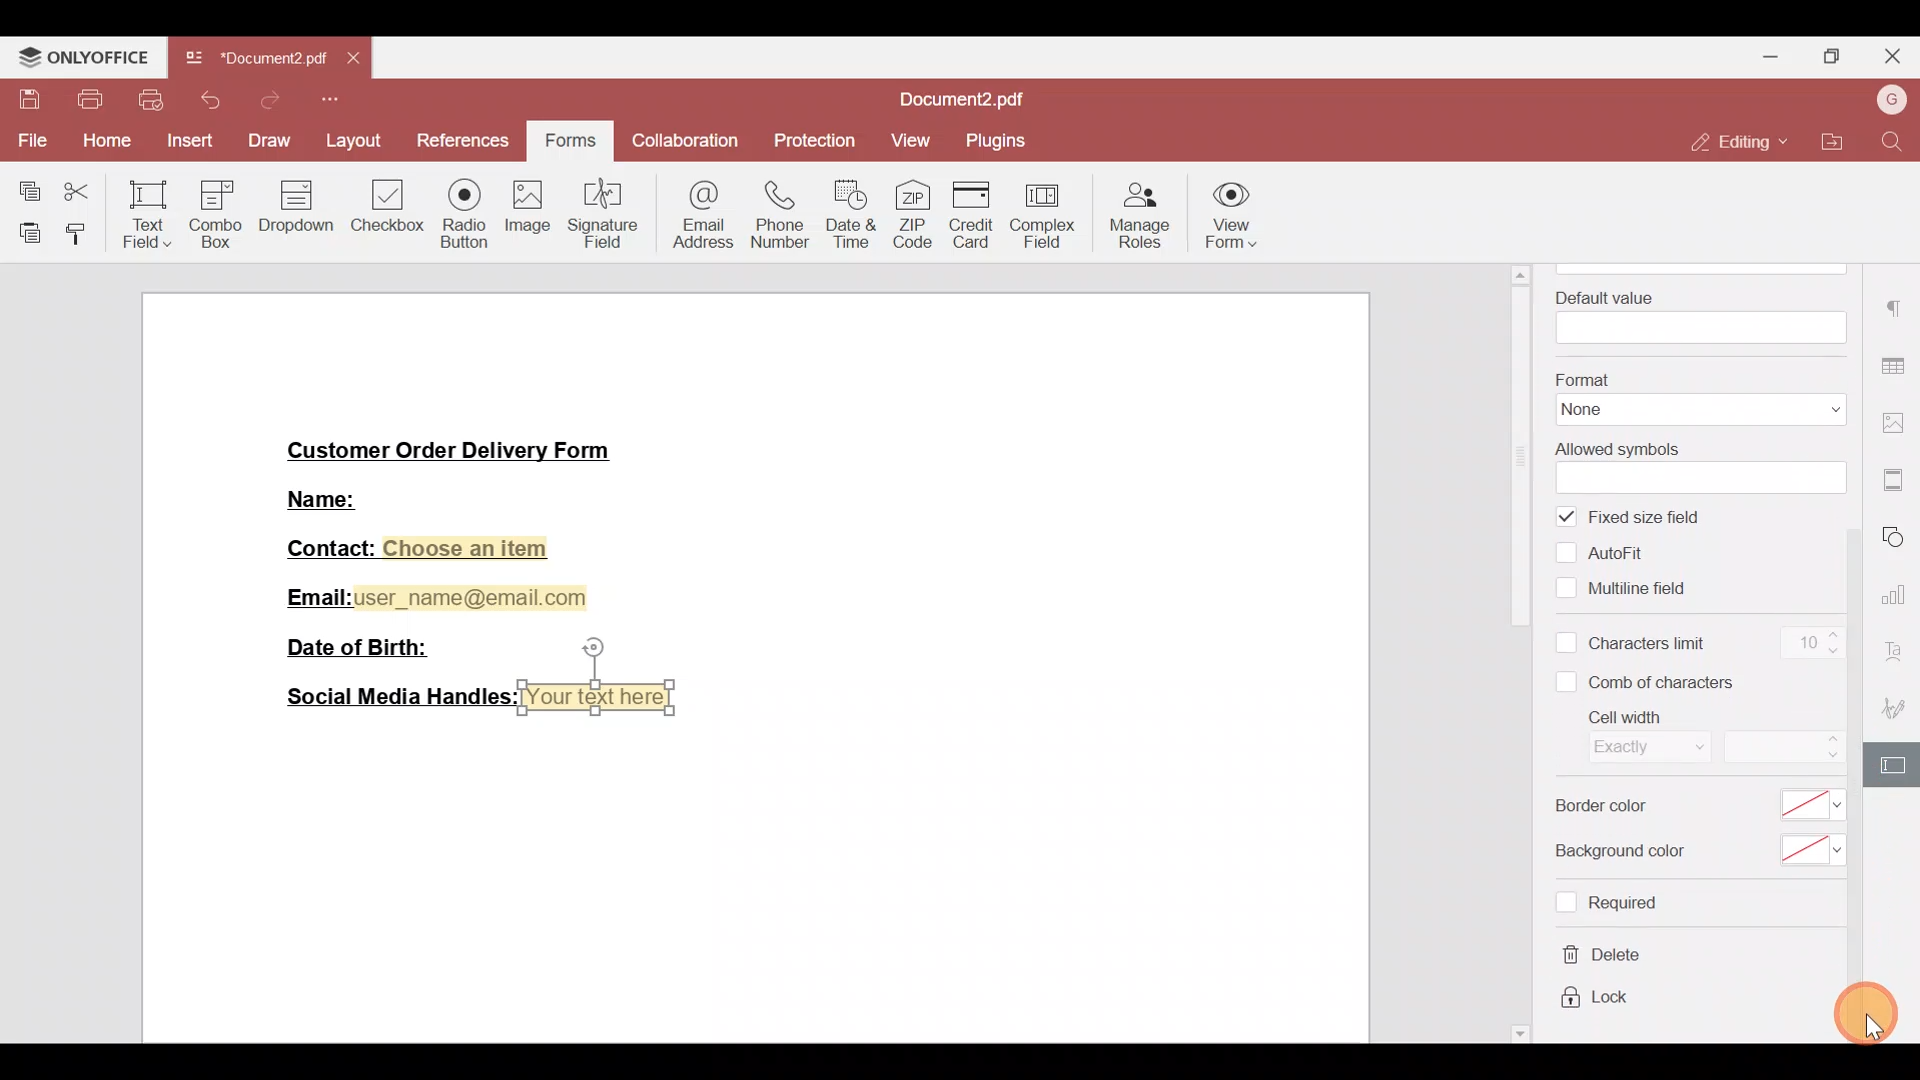  Describe the element at coordinates (1142, 212) in the screenshot. I see `Manage roles` at that location.